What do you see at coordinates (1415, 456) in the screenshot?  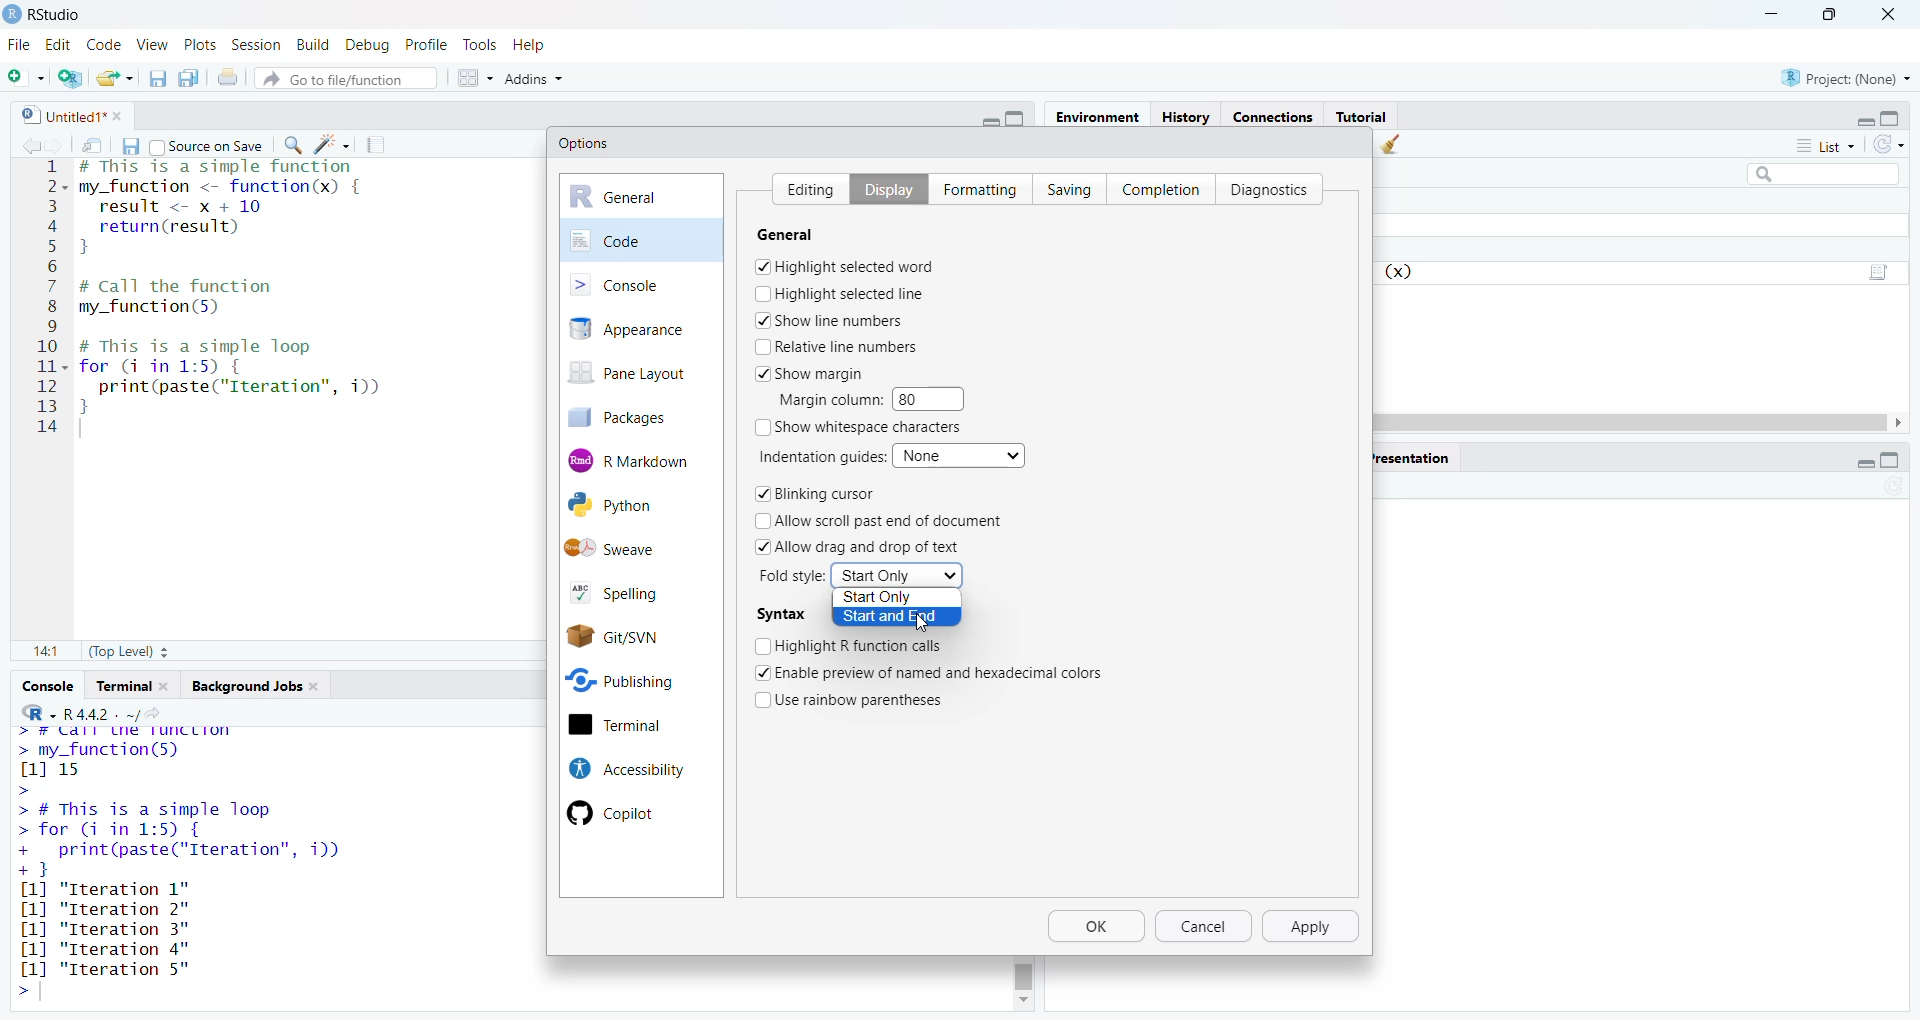 I see `presentation` at bounding box center [1415, 456].